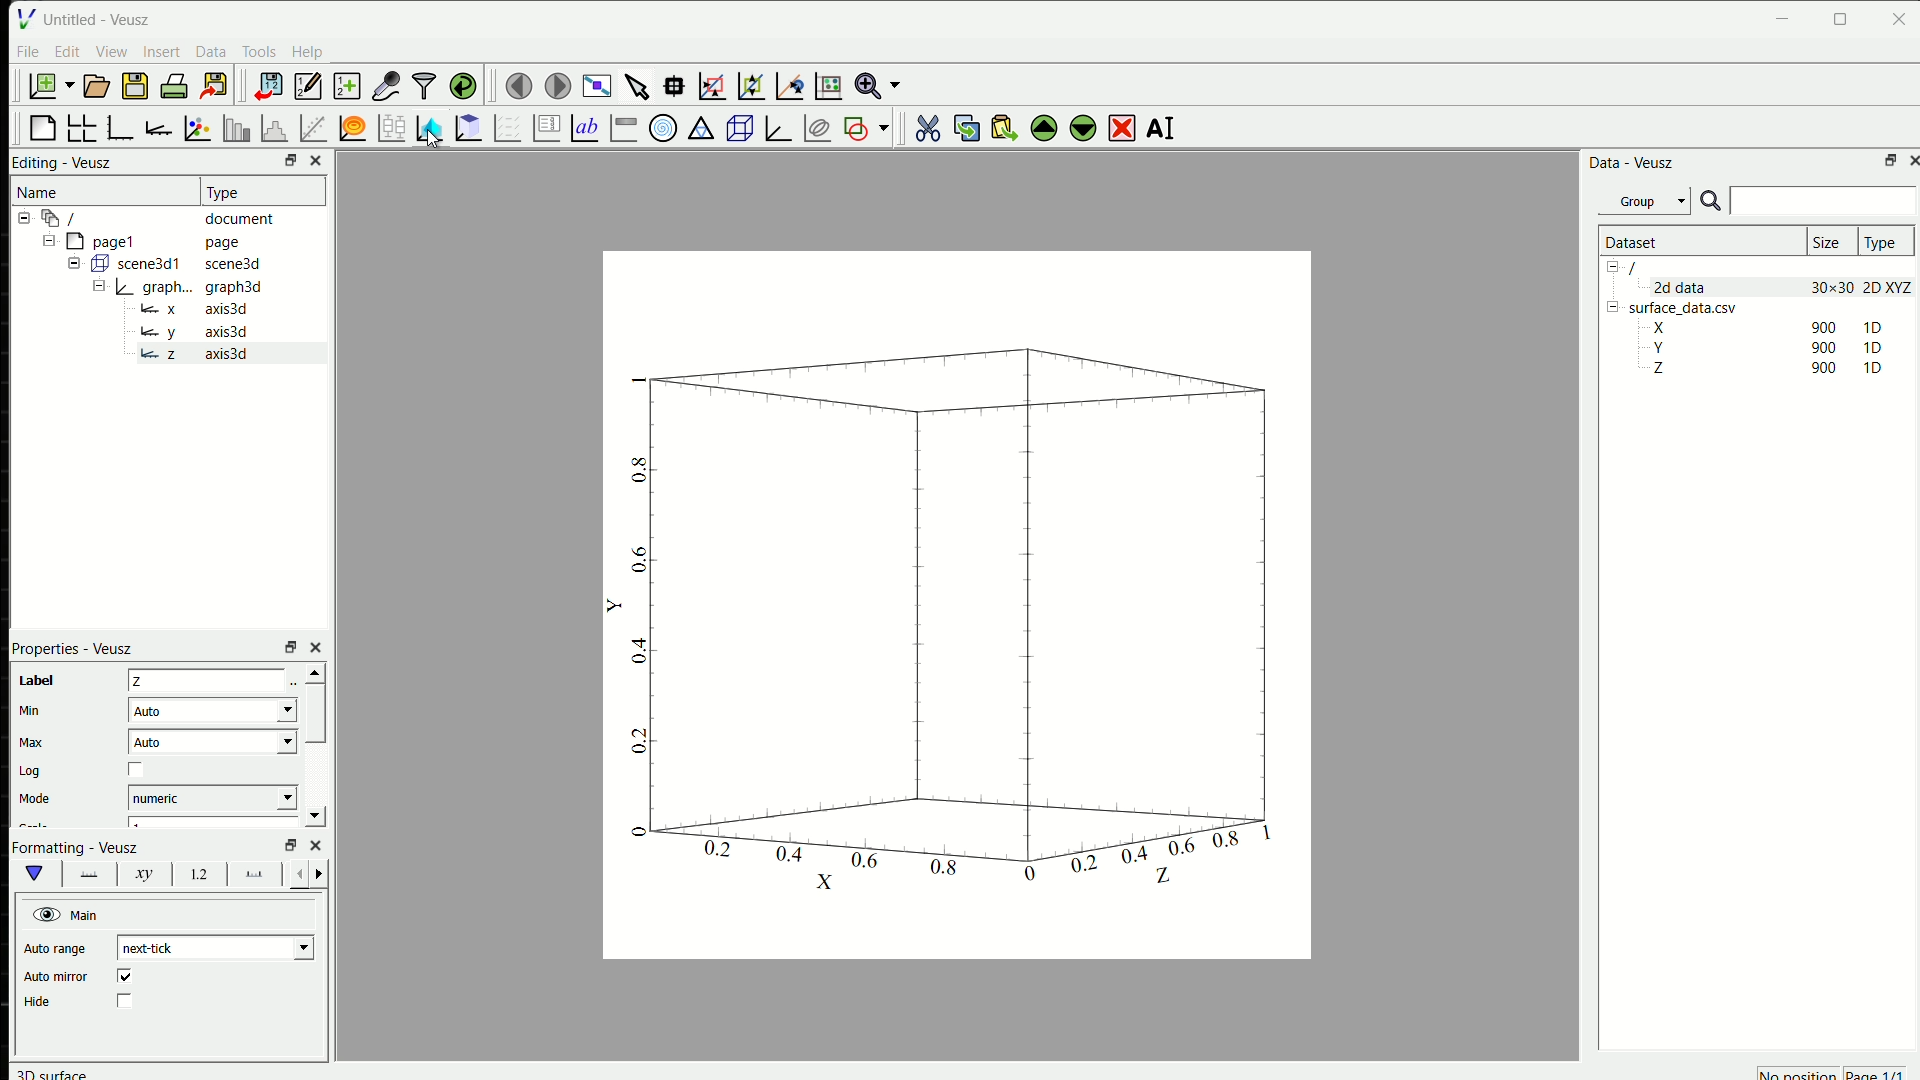 The image size is (1920, 1080). What do you see at coordinates (226, 310) in the screenshot?
I see `axis3d` at bounding box center [226, 310].